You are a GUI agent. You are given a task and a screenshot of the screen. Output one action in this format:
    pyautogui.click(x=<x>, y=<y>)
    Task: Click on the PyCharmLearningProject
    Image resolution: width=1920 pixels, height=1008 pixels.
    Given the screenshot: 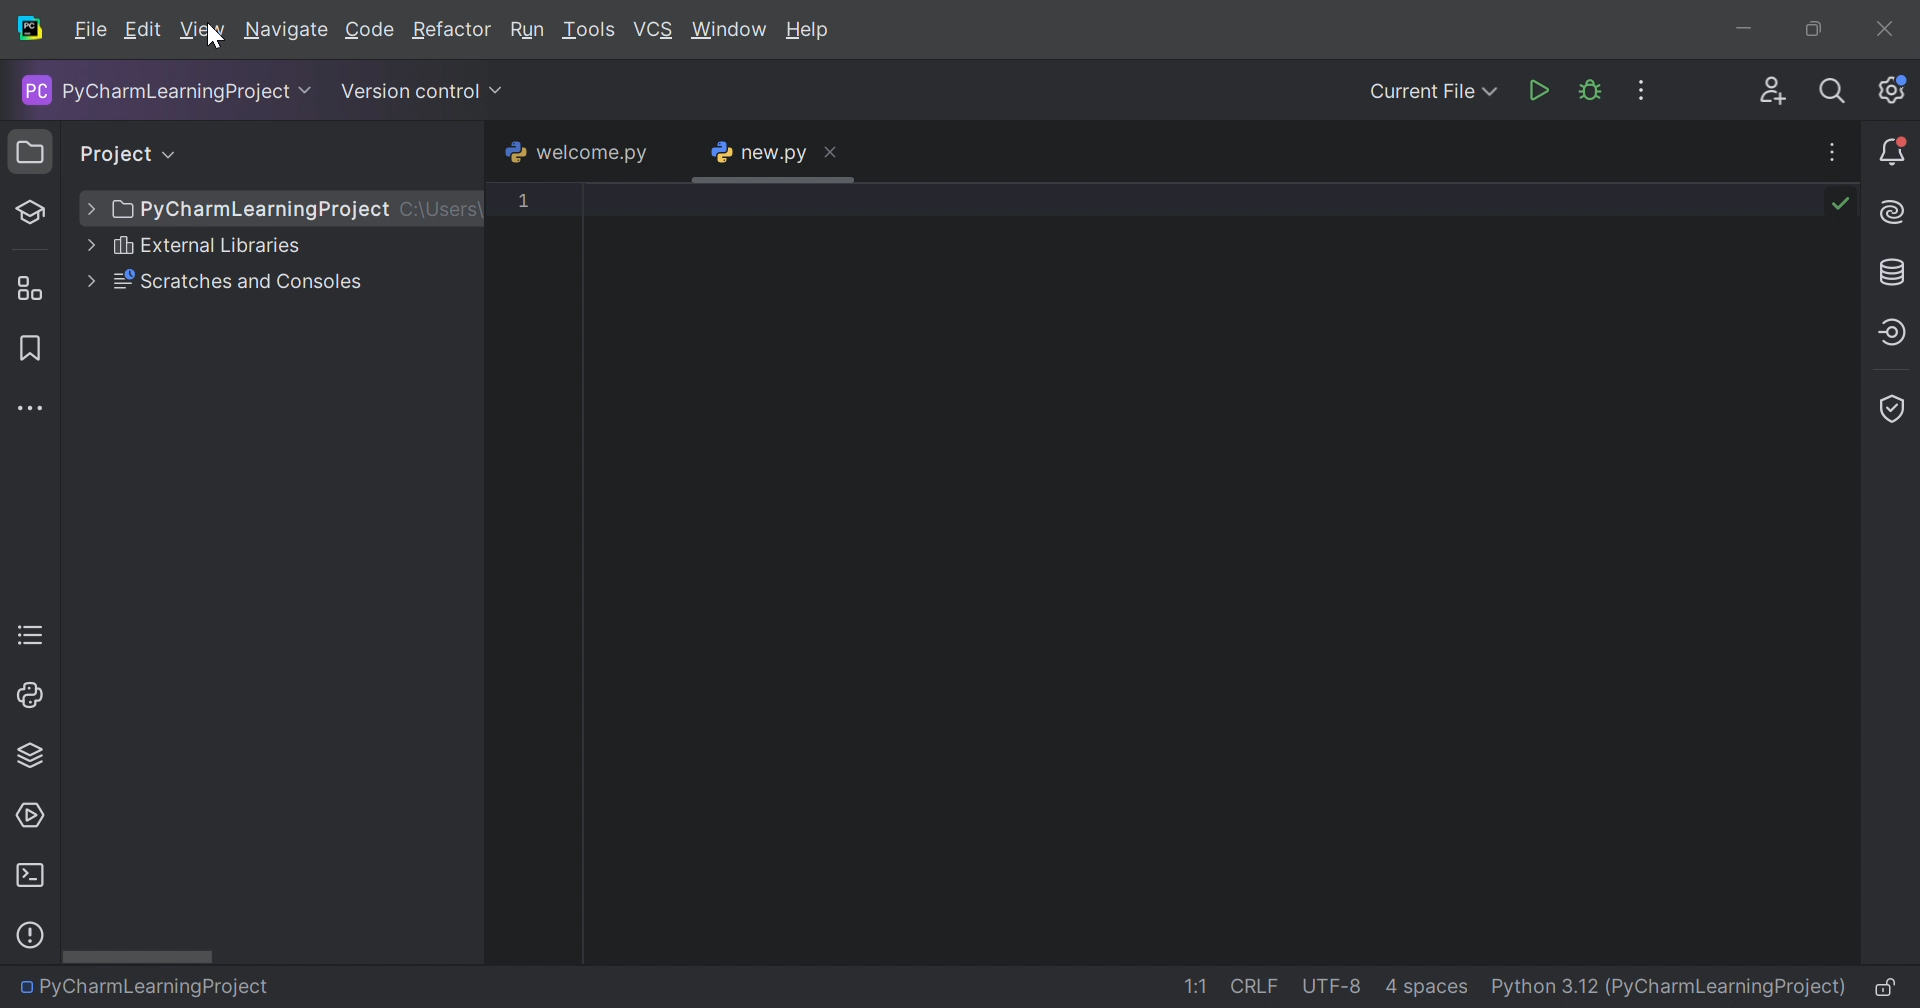 What is the action you would take?
    pyautogui.click(x=156, y=992)
    